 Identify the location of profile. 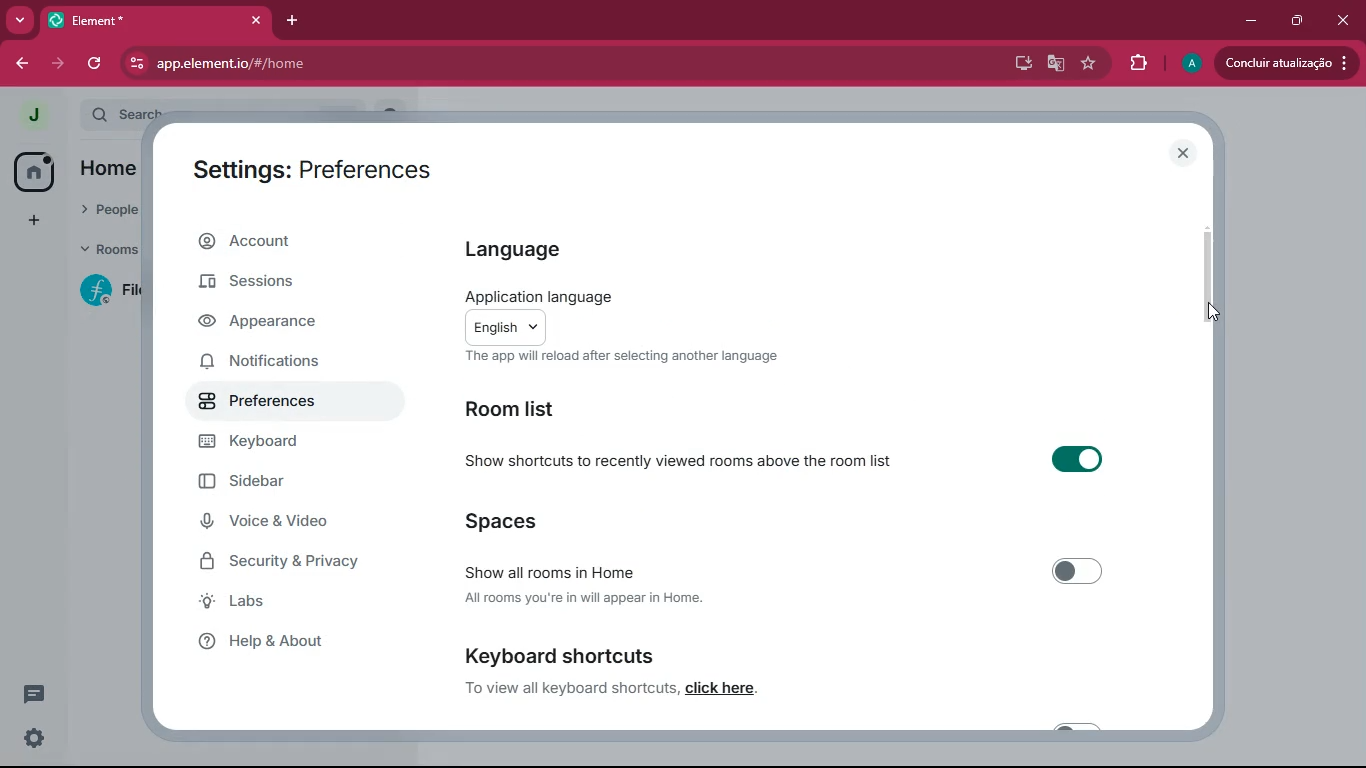
(1190, 63).